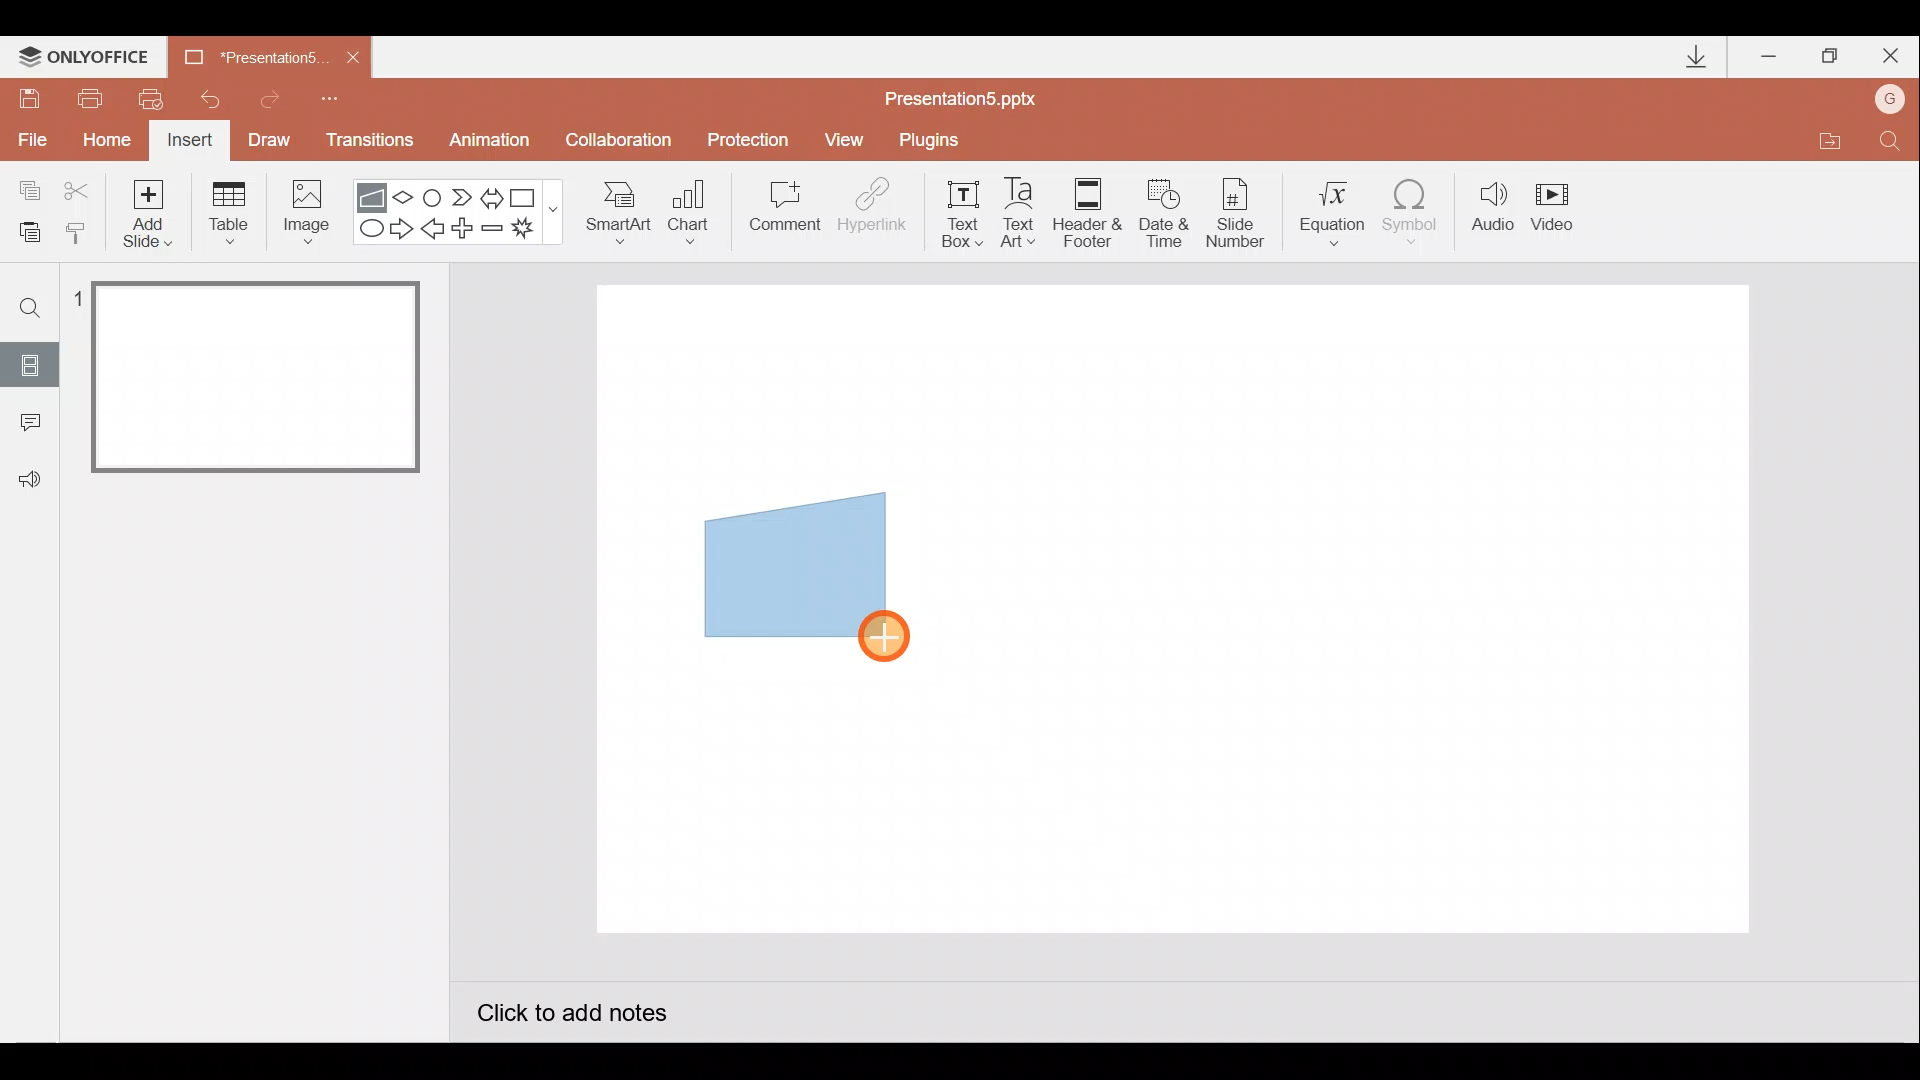 This screenshot has height=1080, width=1920. I want to click on File, so click(28, 135).